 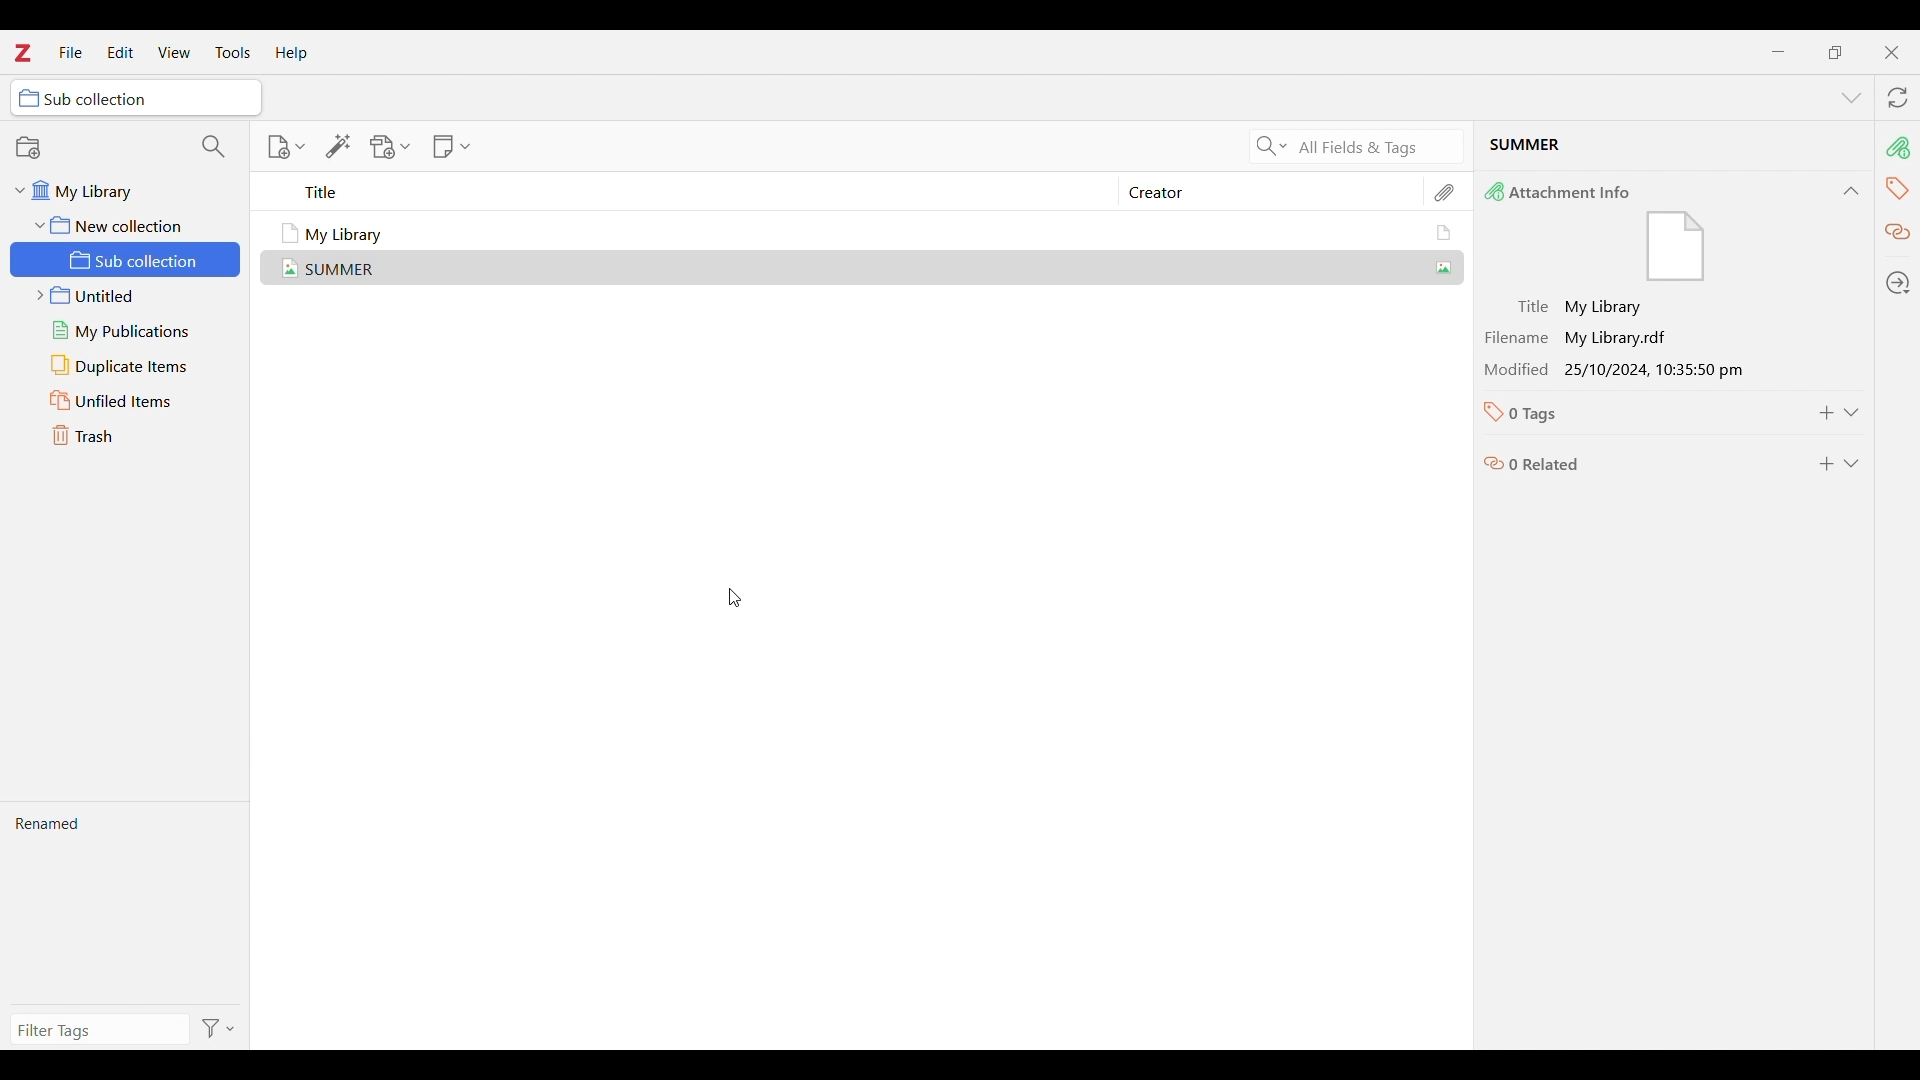 I want to click on Close , so click(x=1892, y=53).